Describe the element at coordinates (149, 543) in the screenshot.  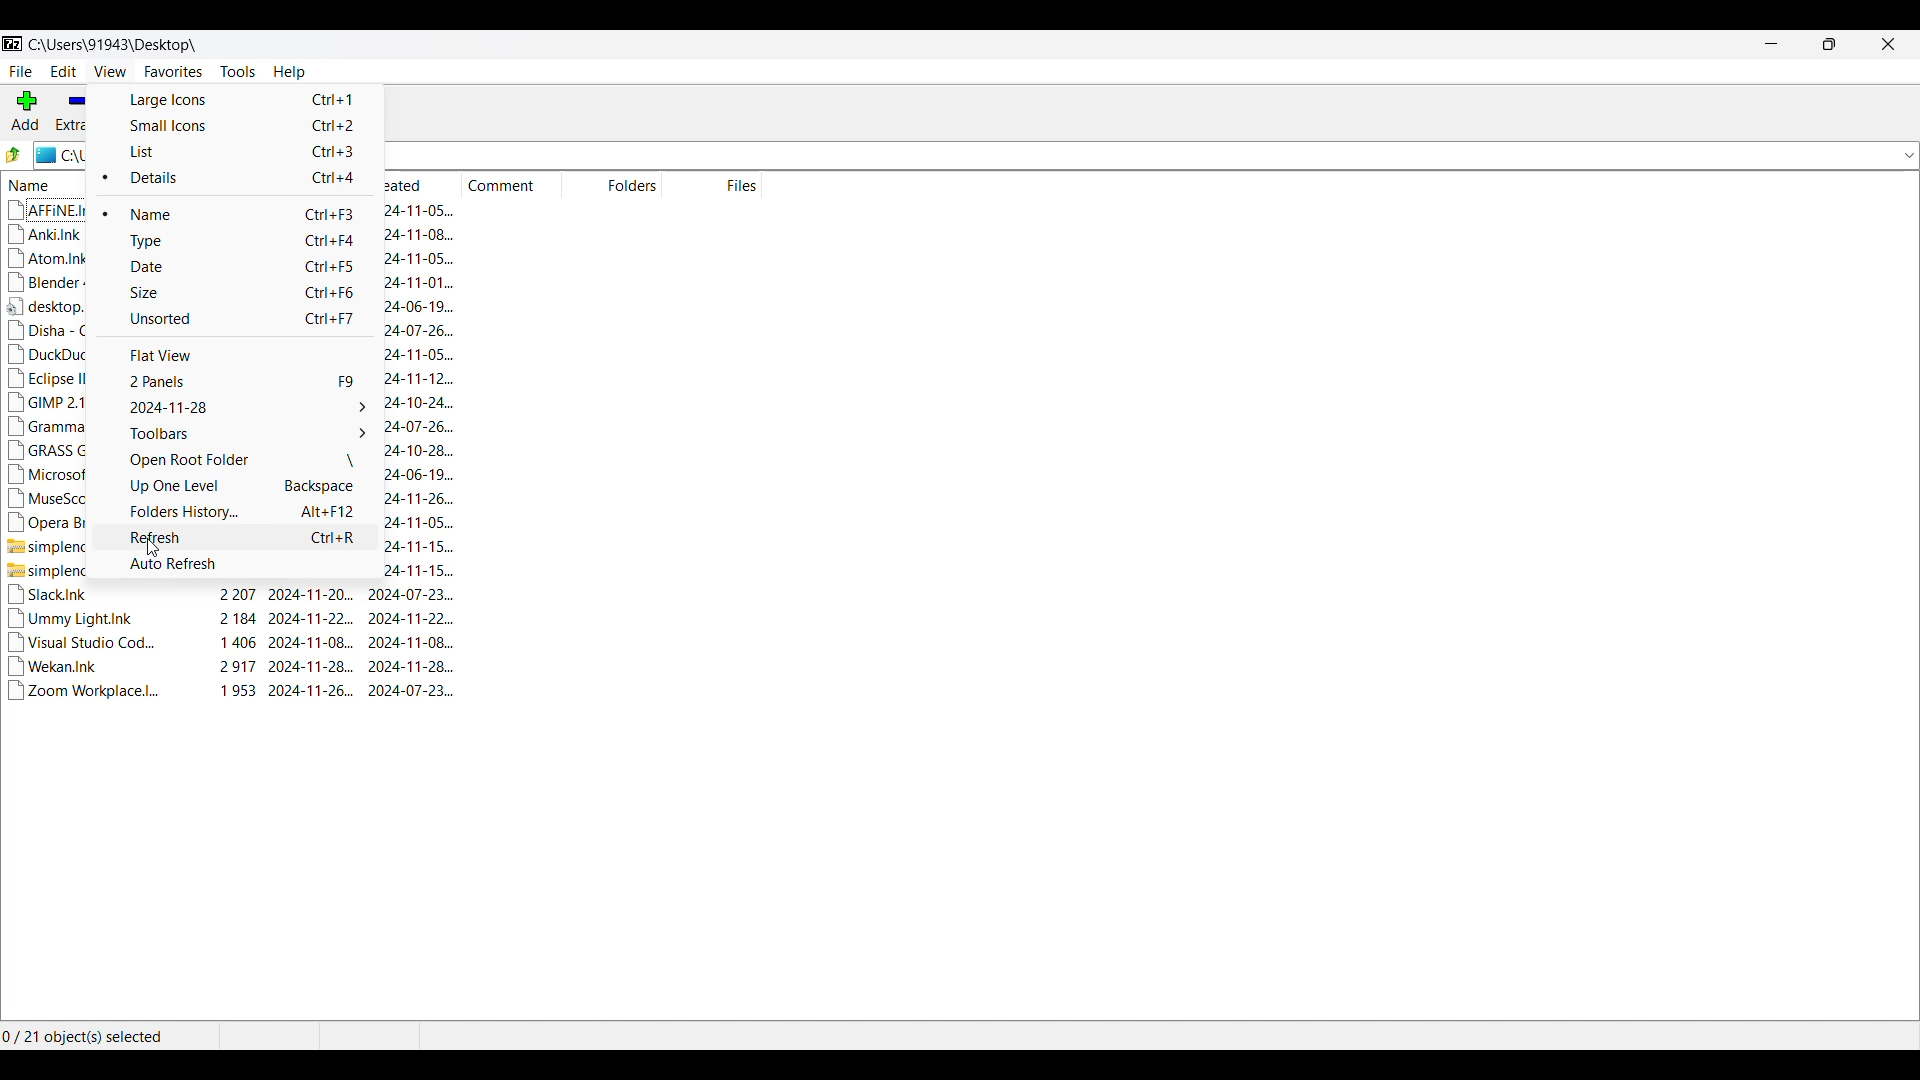
I see `Cursor` at that location.